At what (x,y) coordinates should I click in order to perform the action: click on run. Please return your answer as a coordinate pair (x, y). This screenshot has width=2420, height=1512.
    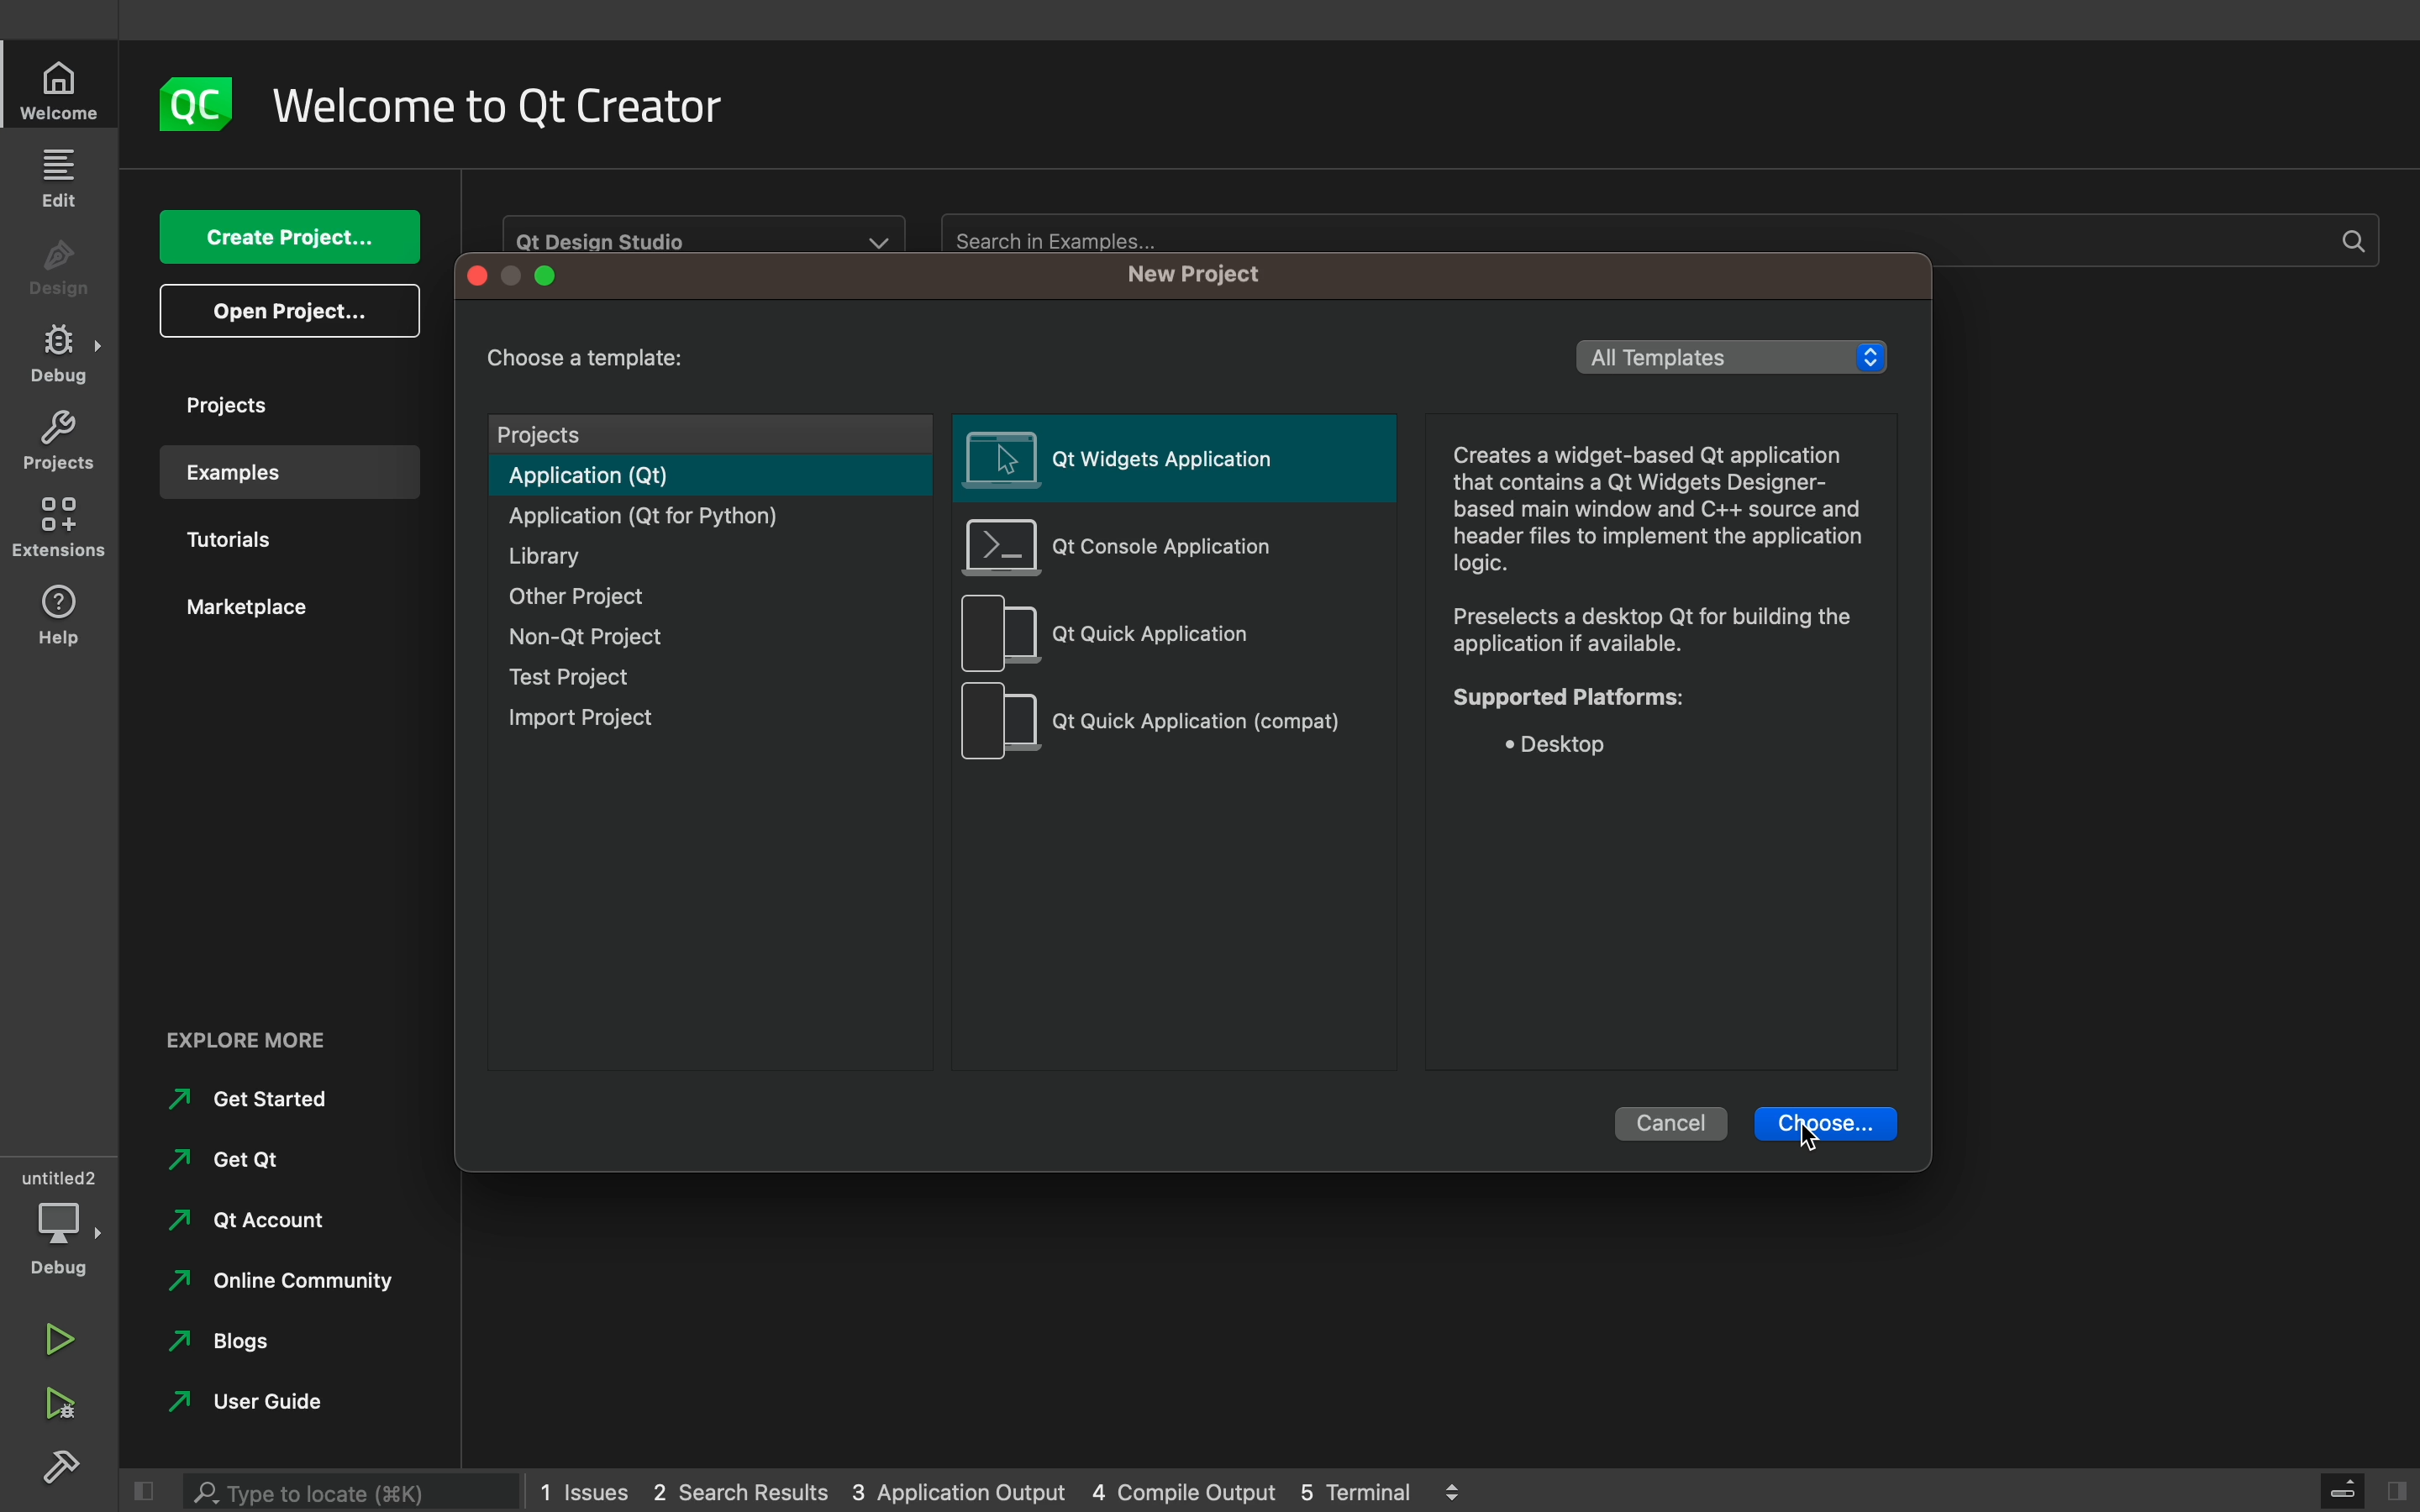
    Looking at the image, I should click on (60, 1331).